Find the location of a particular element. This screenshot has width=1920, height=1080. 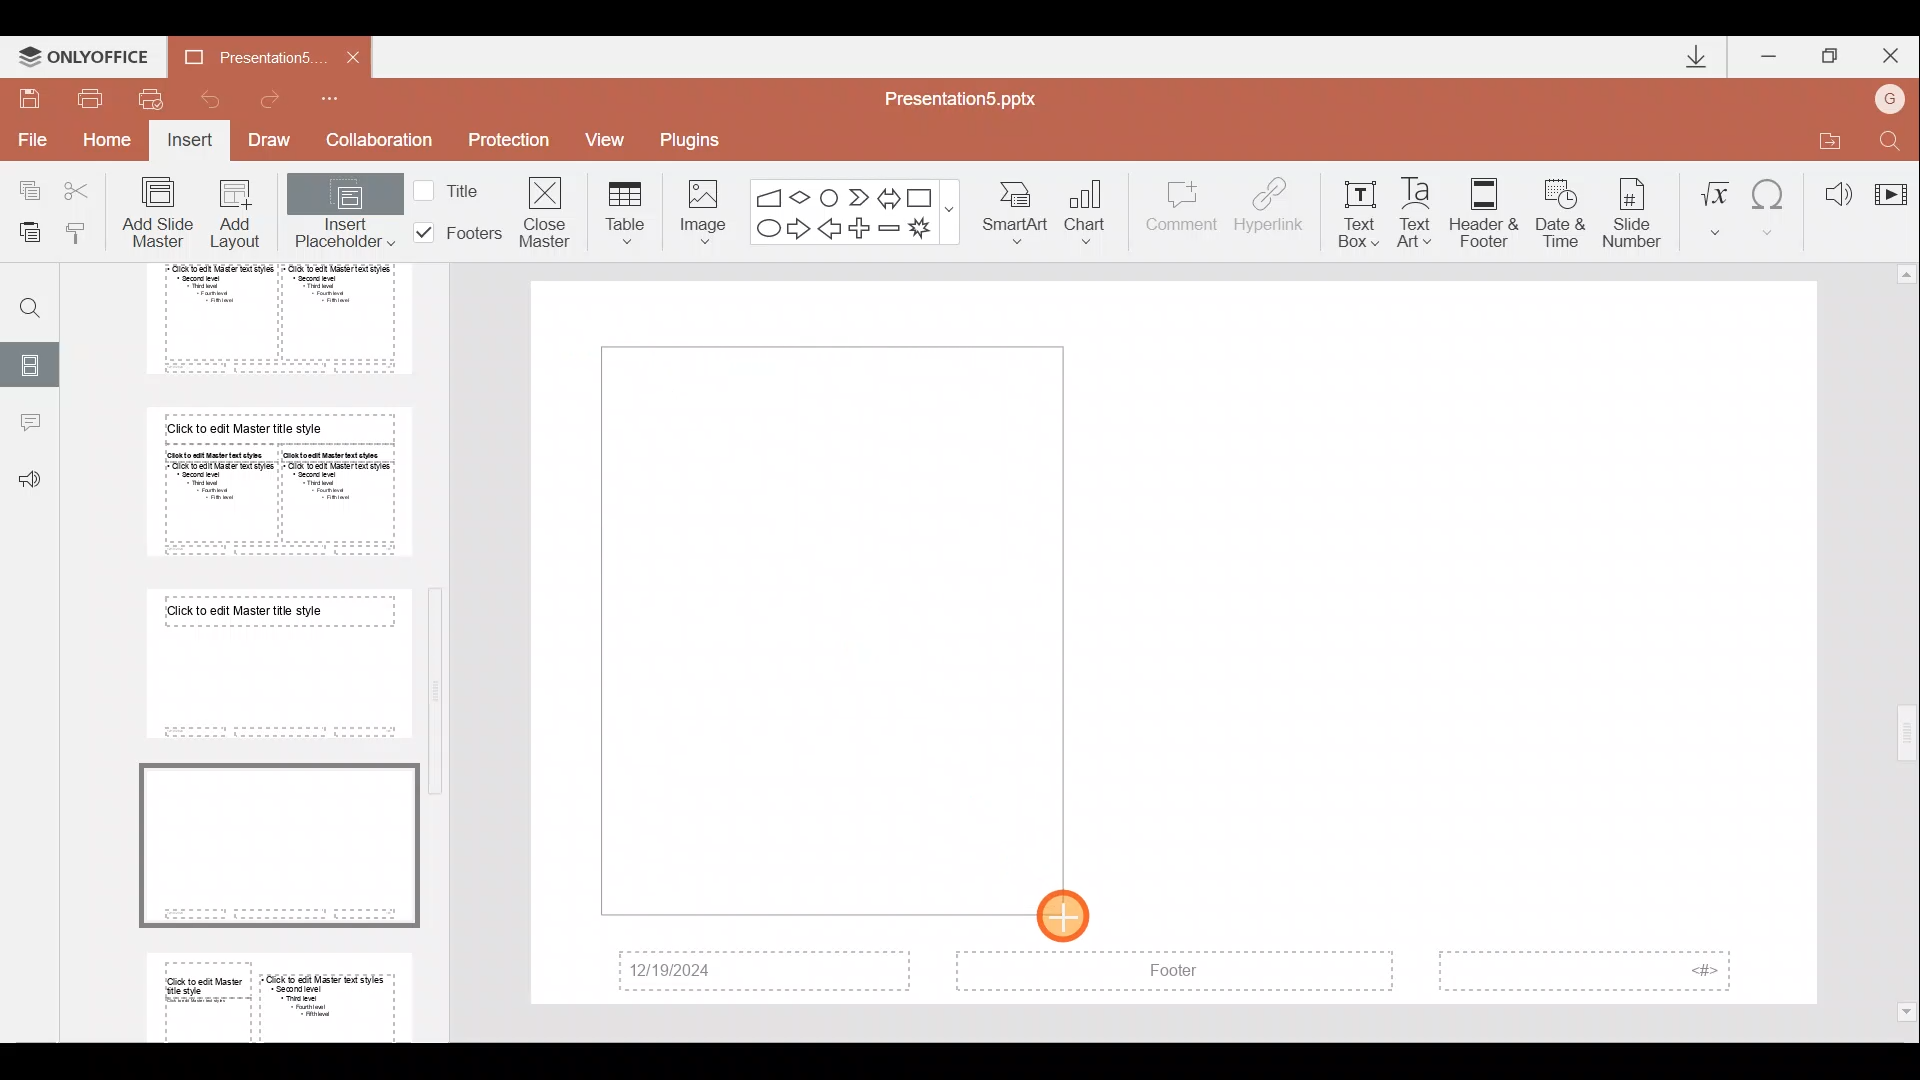

Feedback & support is located at coordinates (30, 481).